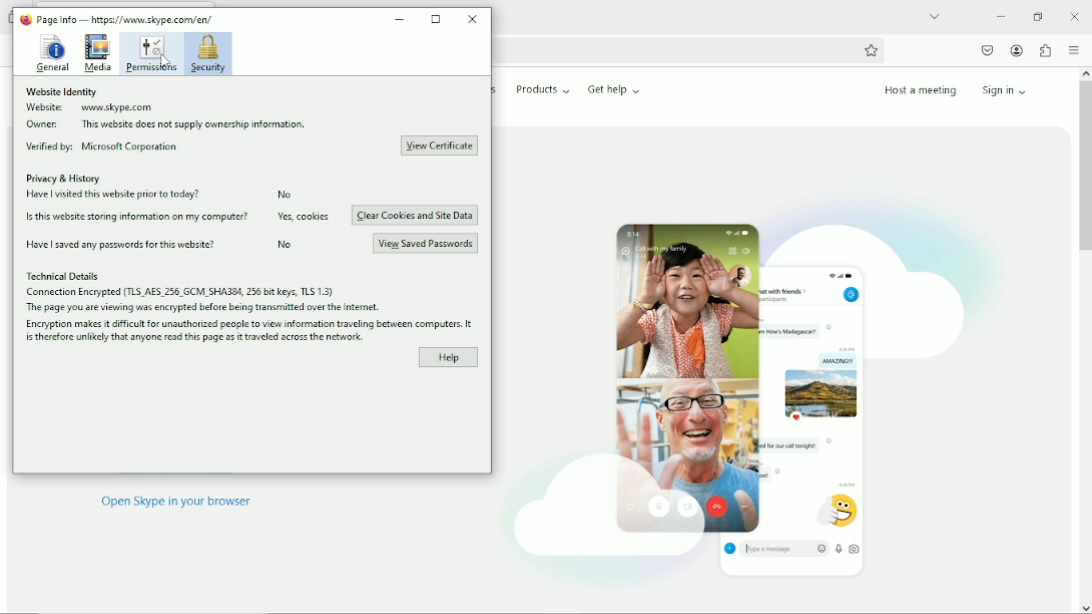 This screenshot has height=614, width=1092. I want to click on Sign in, so click(1008, 89).